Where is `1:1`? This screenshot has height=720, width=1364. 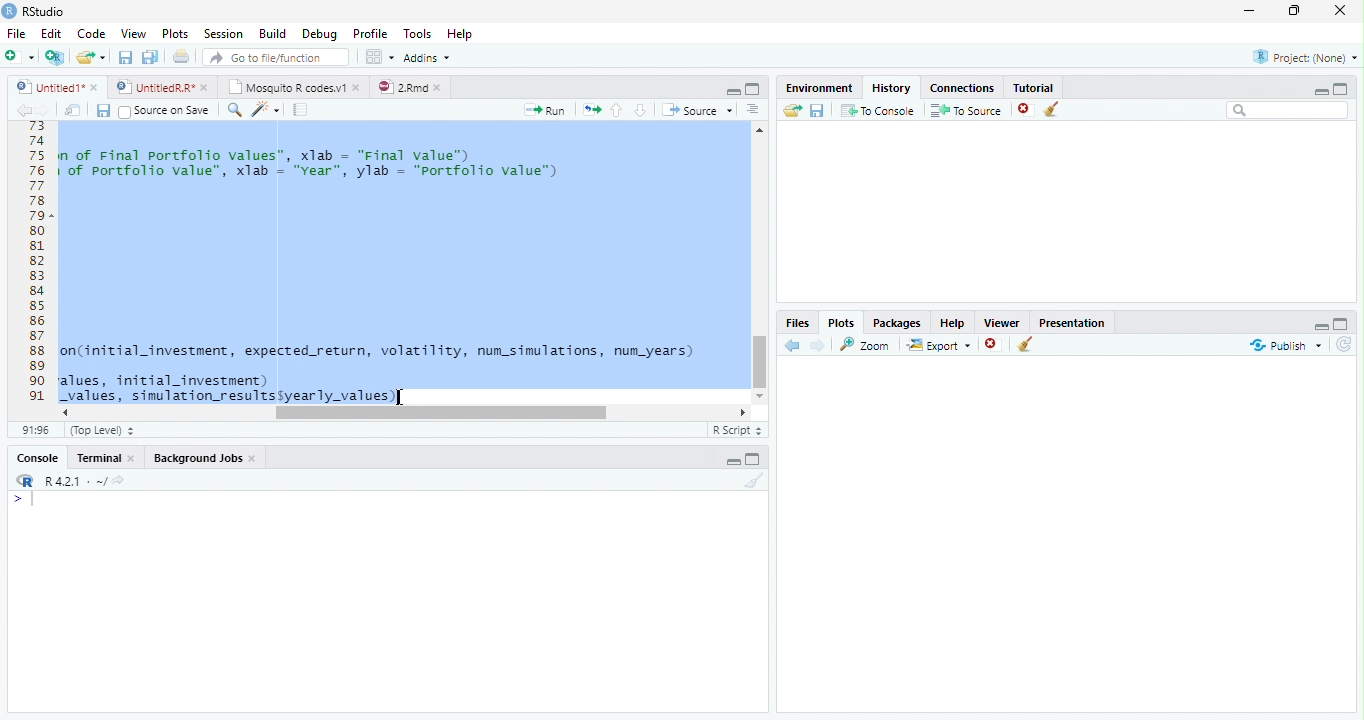
1:1 is located at coordinates (34, 430).